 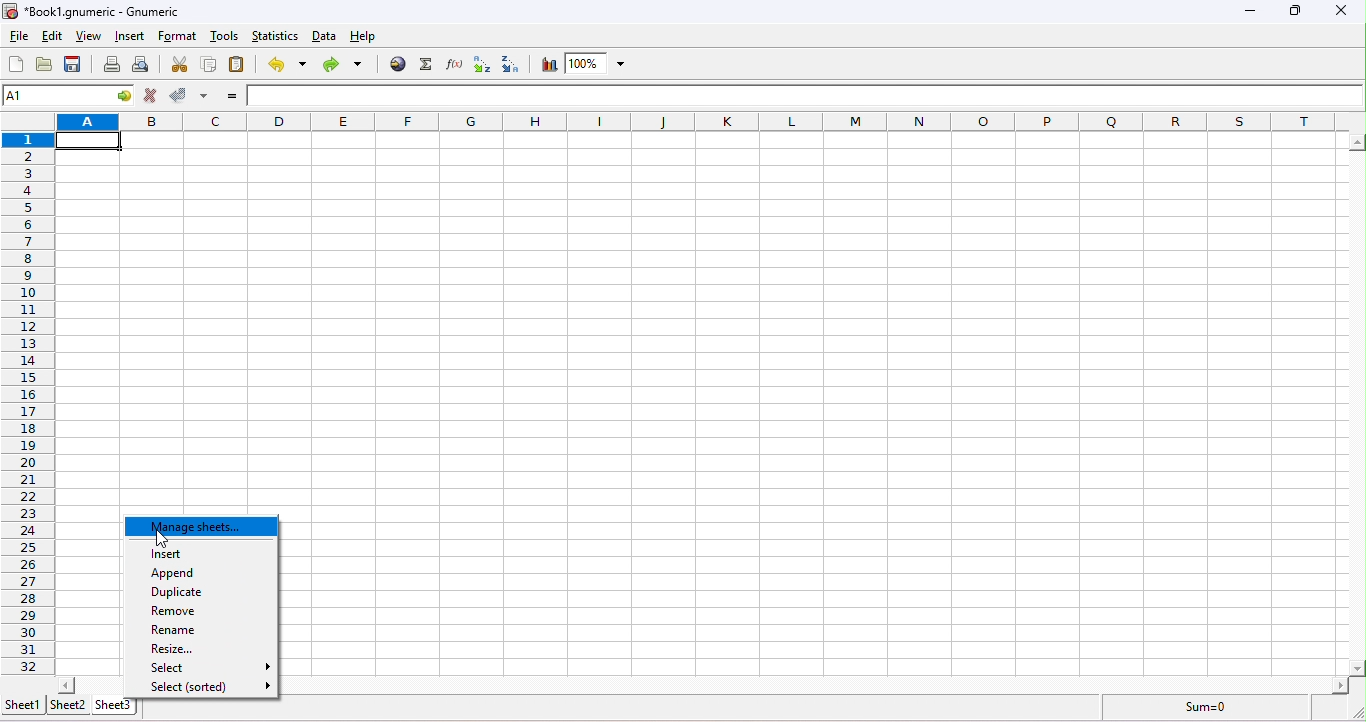 I want to click on cursor, so click(x=173, y=530).